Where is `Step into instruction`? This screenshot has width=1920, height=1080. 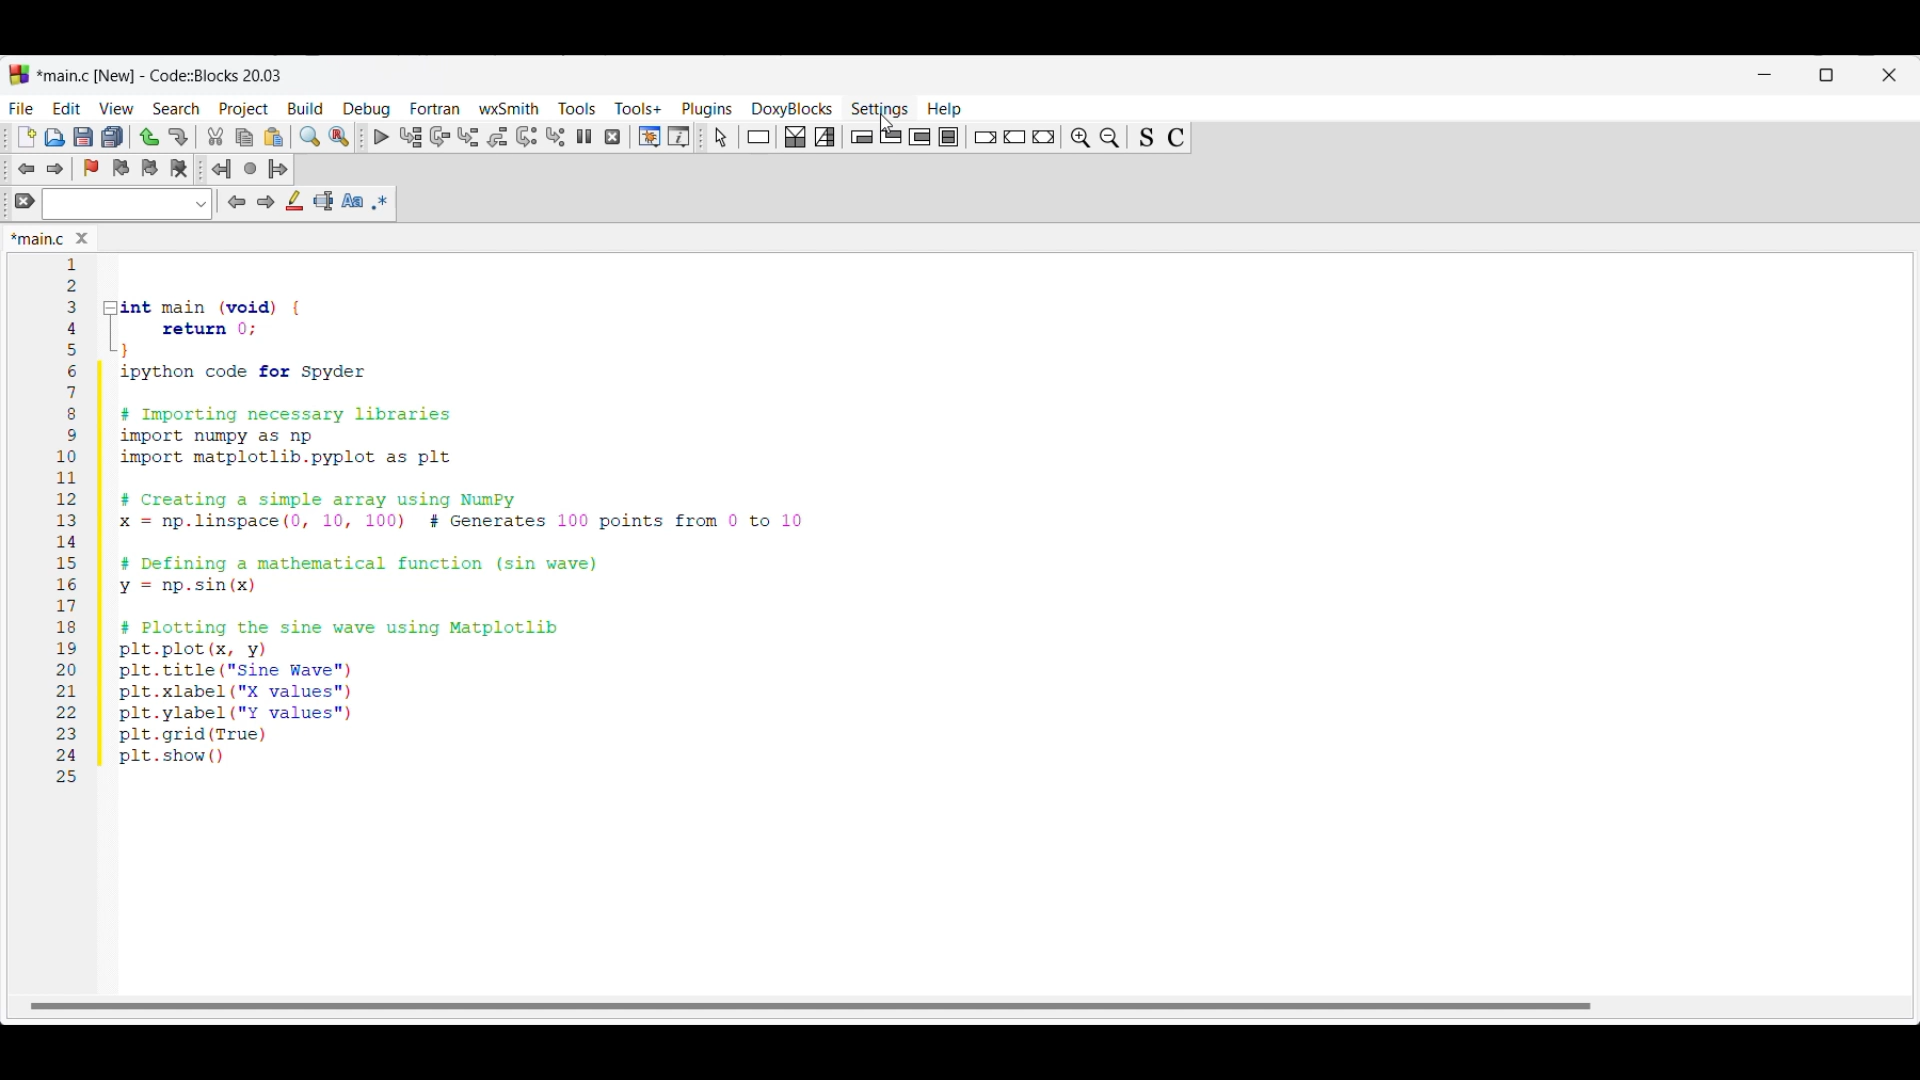 Step into instruction is located at coordinates (555, 137).